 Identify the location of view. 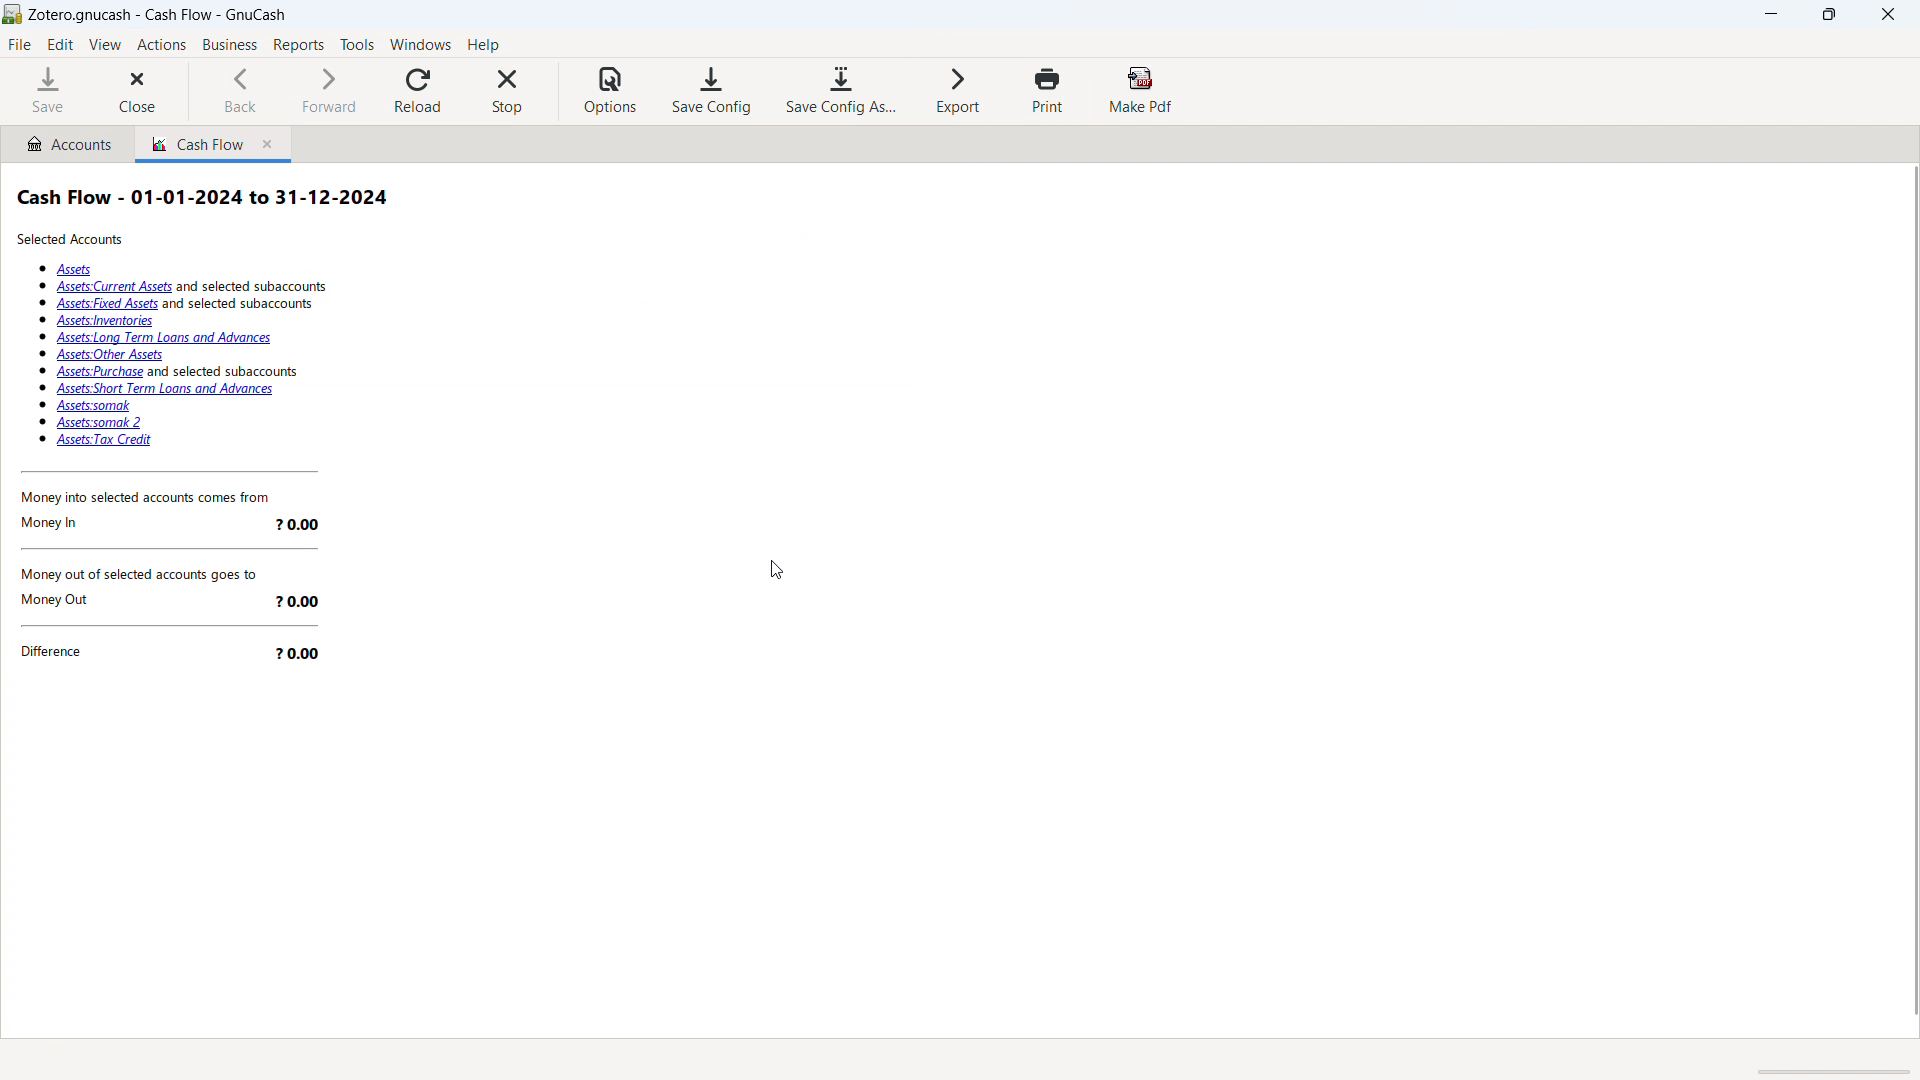
(106, 44).